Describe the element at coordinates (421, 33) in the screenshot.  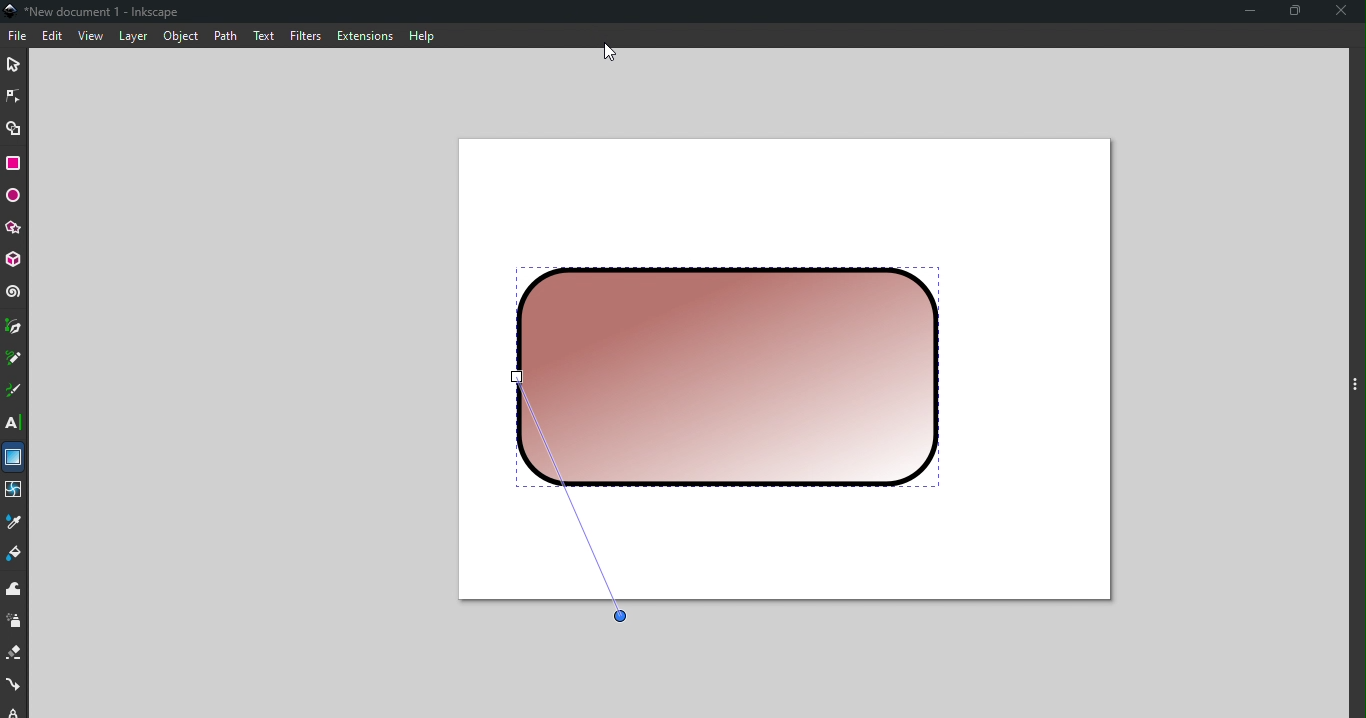
I see `Help` at that location.